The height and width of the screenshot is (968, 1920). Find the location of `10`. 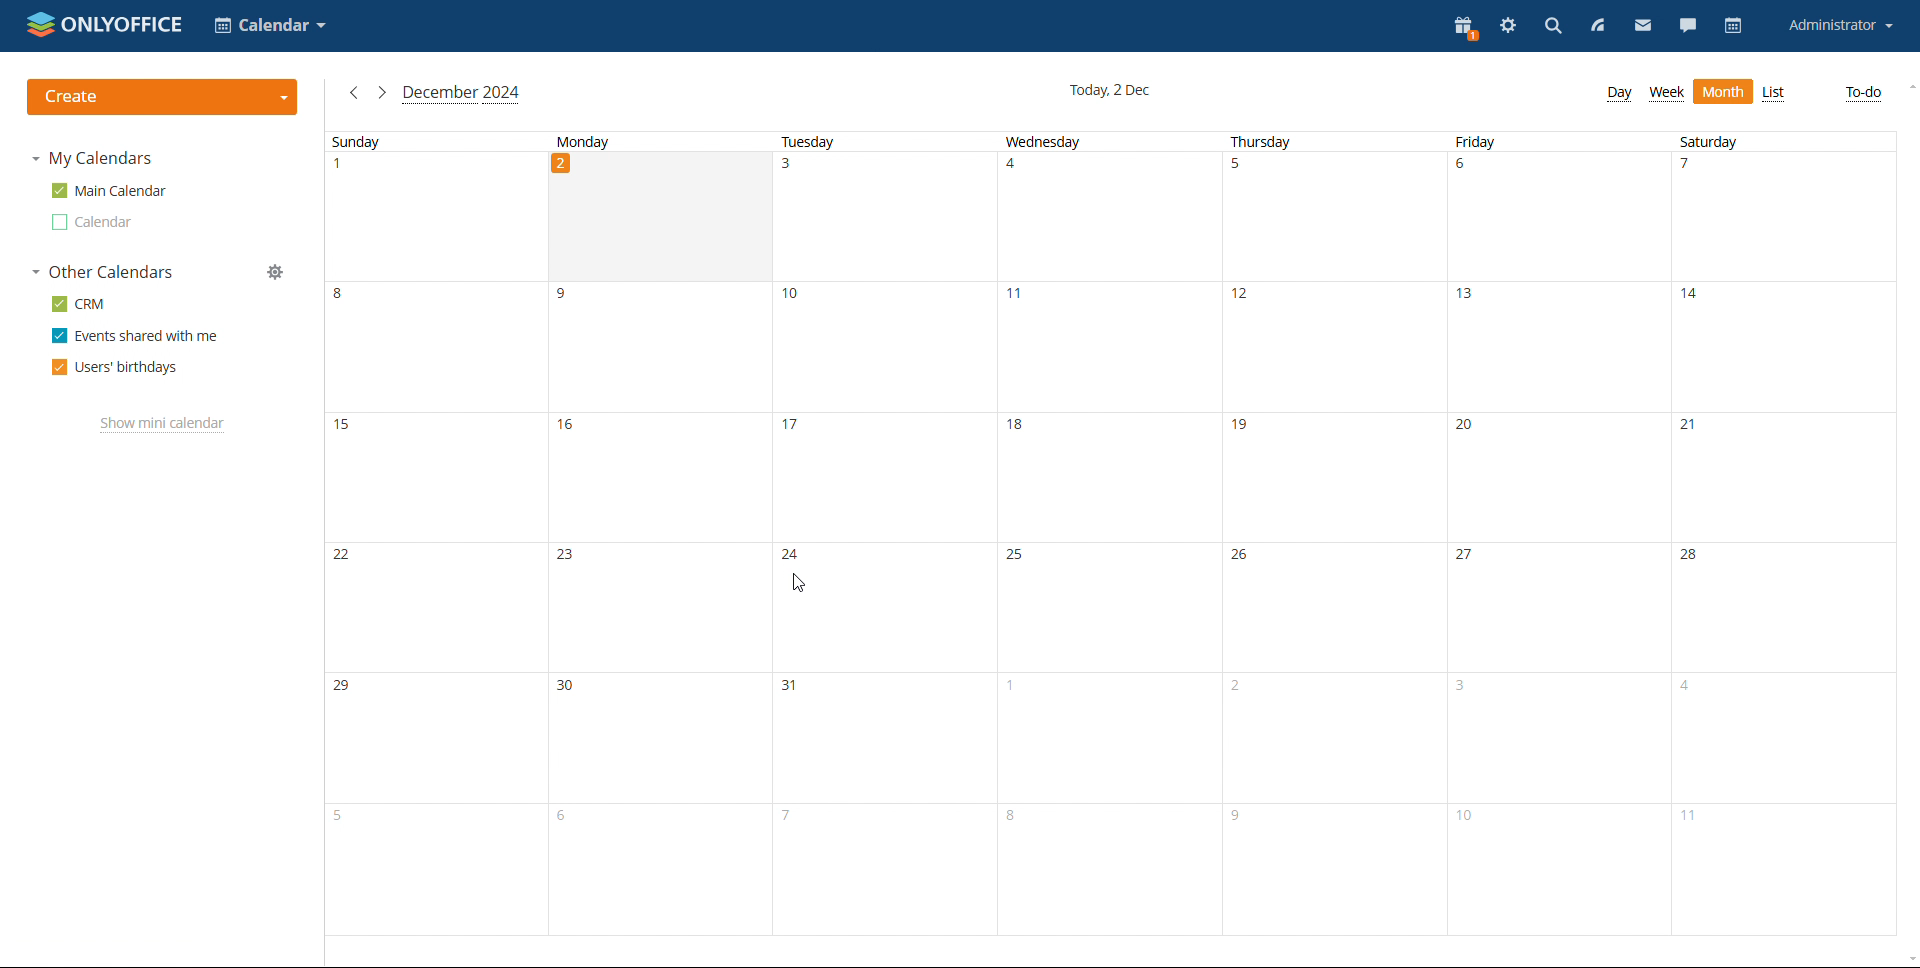

10 is located at coordinates (1472, 822).